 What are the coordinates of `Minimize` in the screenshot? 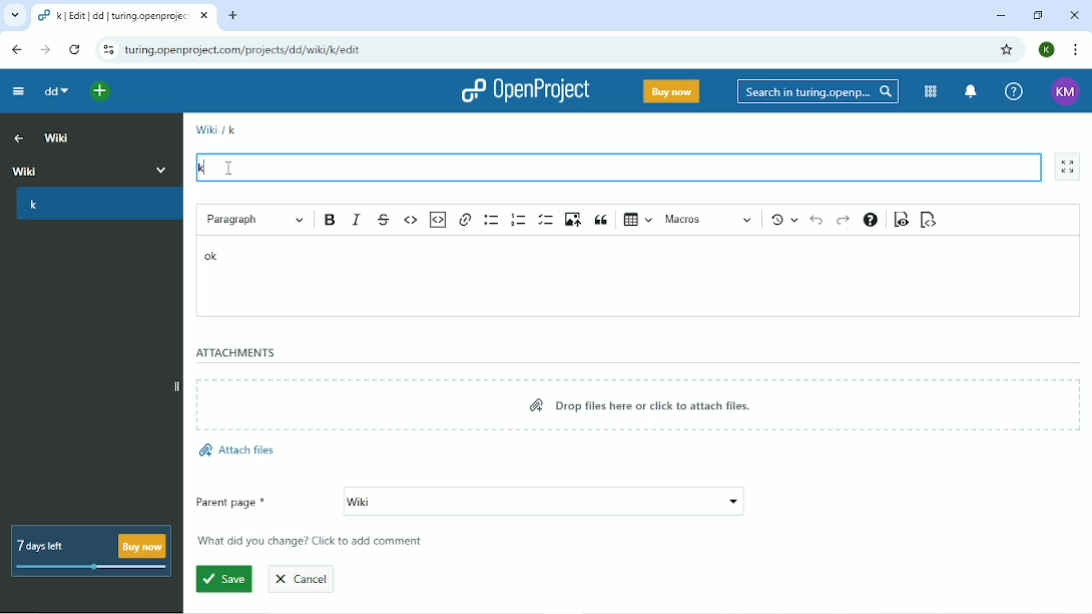 It's located at (1001, 16).